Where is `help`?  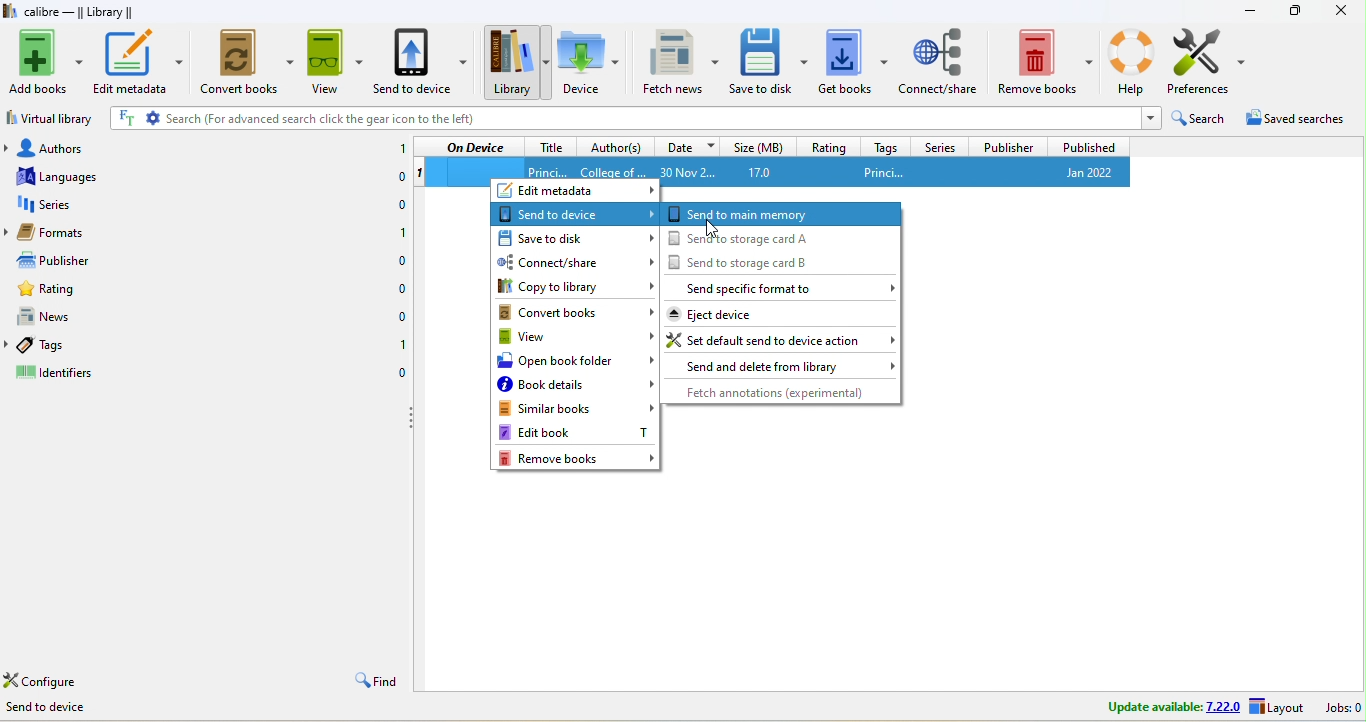
help is located at coordinates (1131, 59).